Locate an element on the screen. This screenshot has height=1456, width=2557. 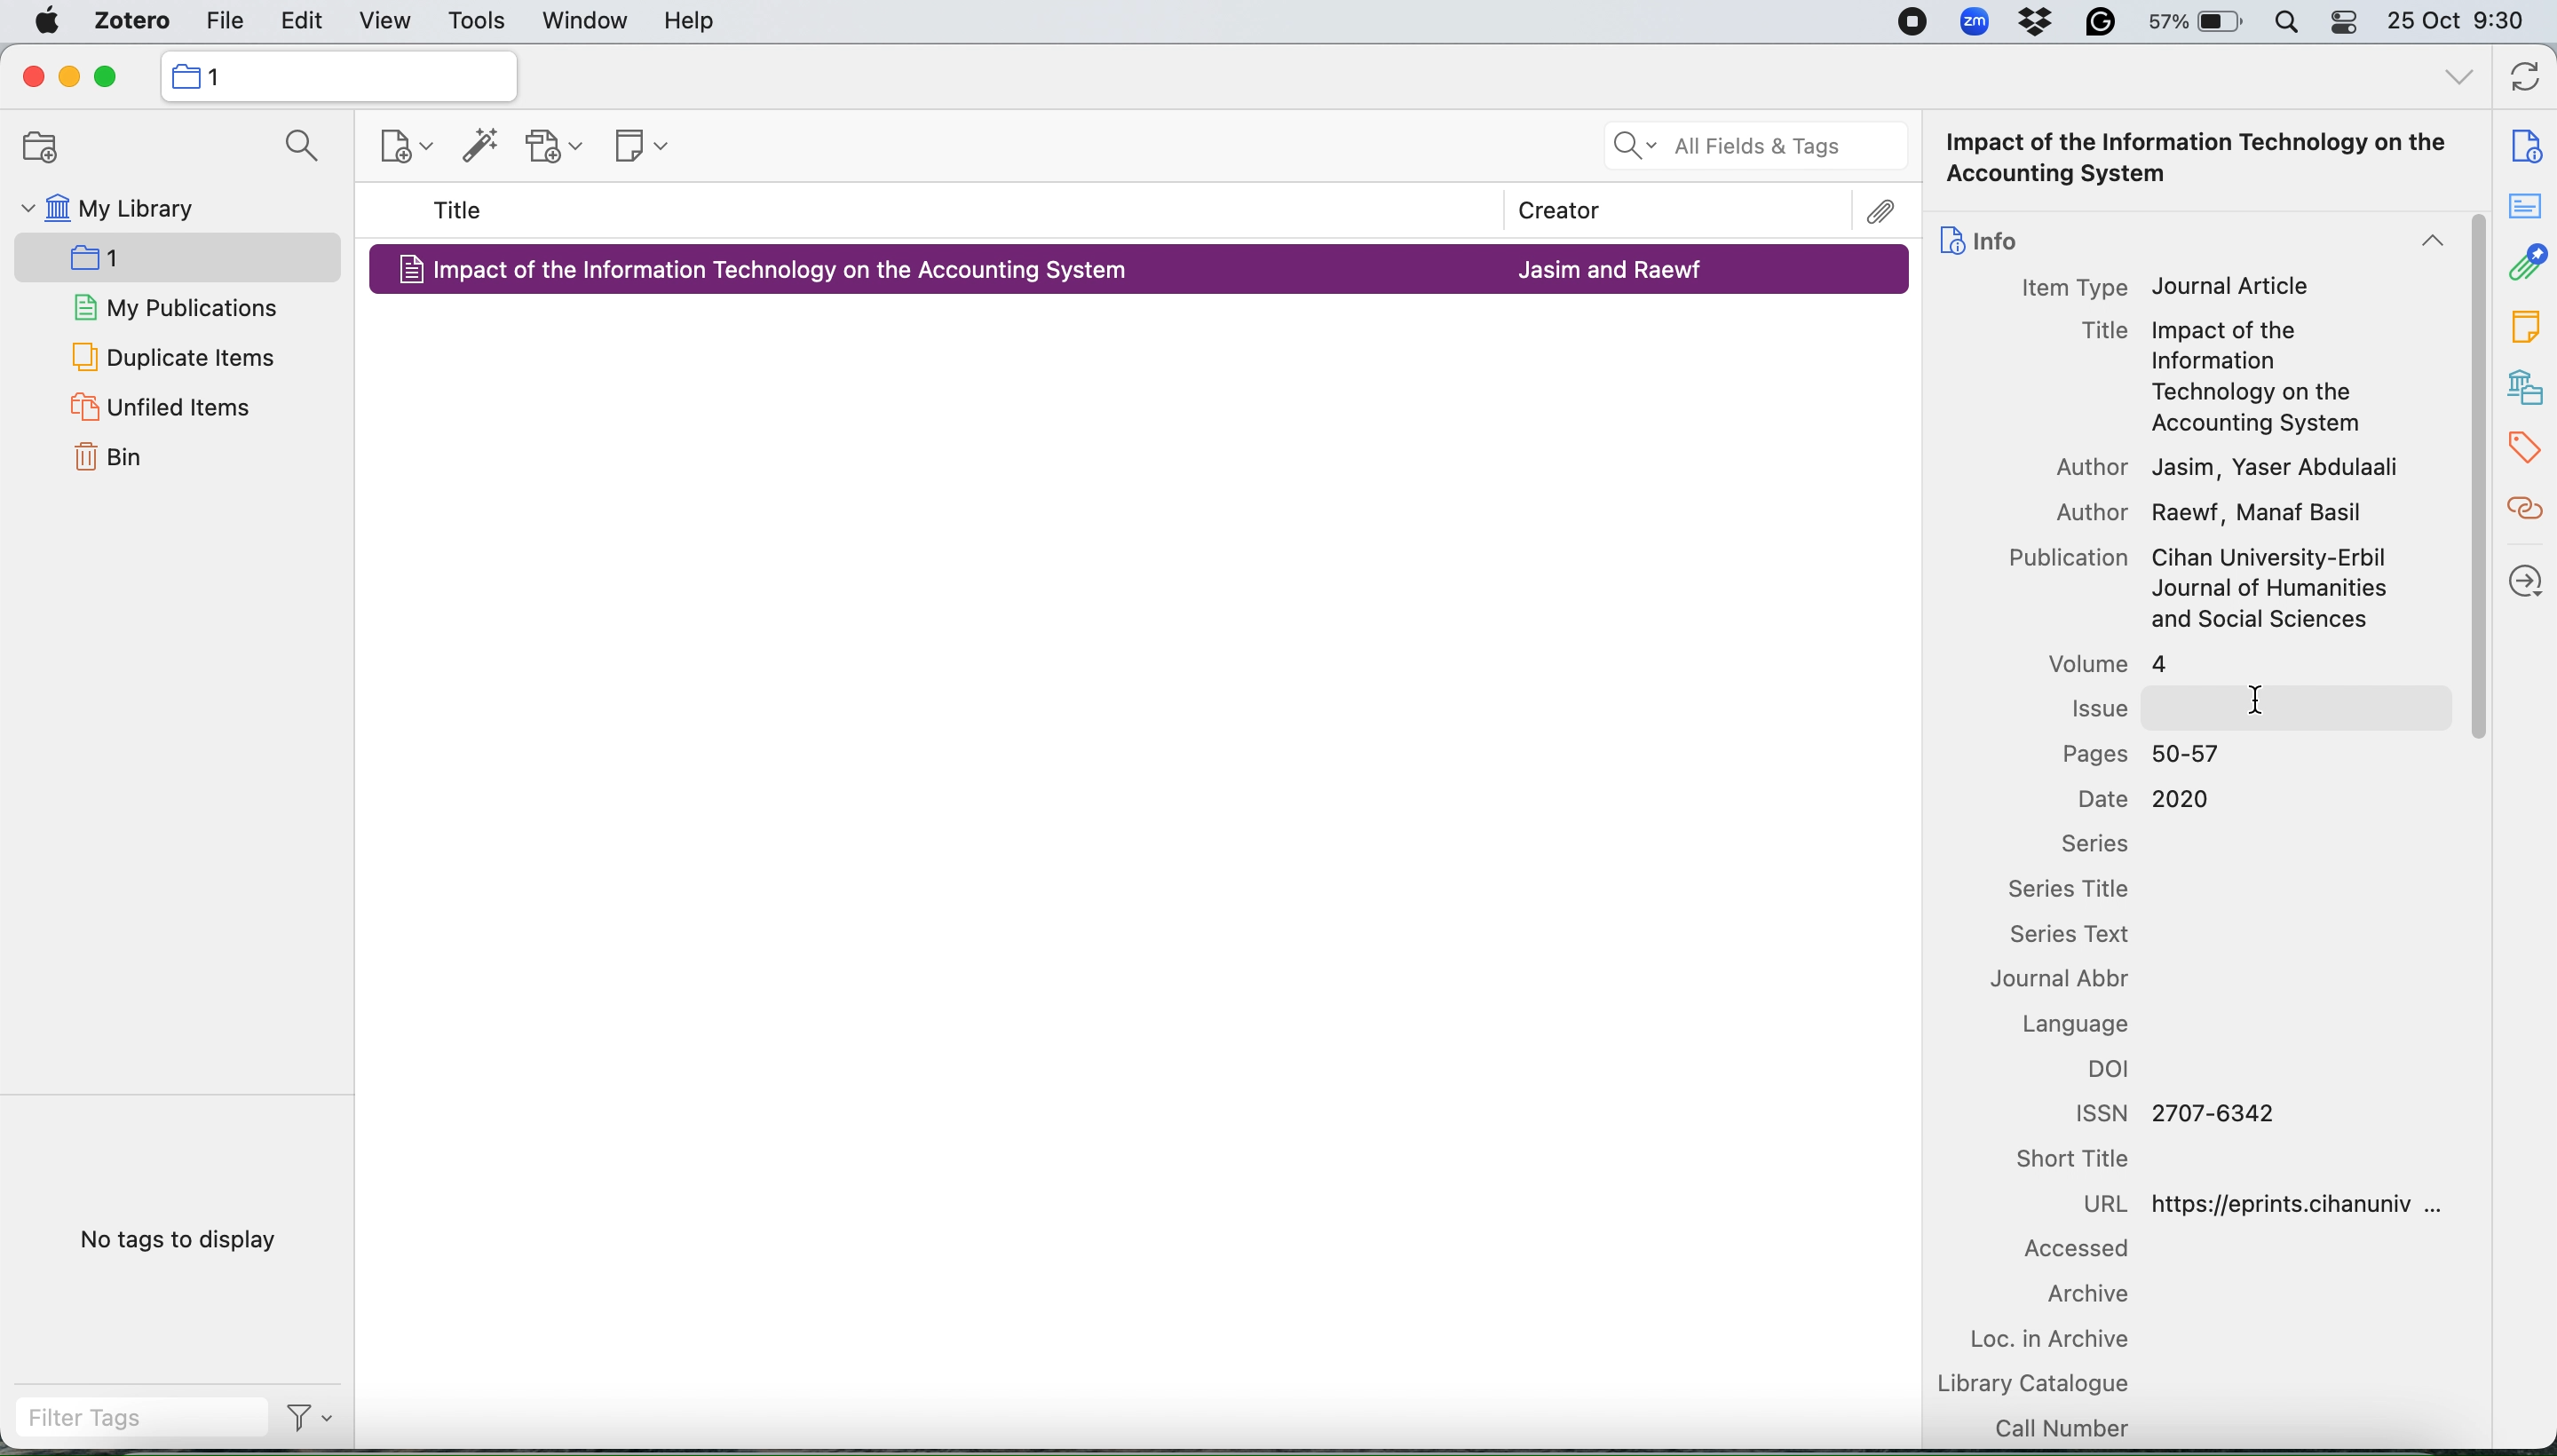
short title is located at coordinates (2092, 1161).